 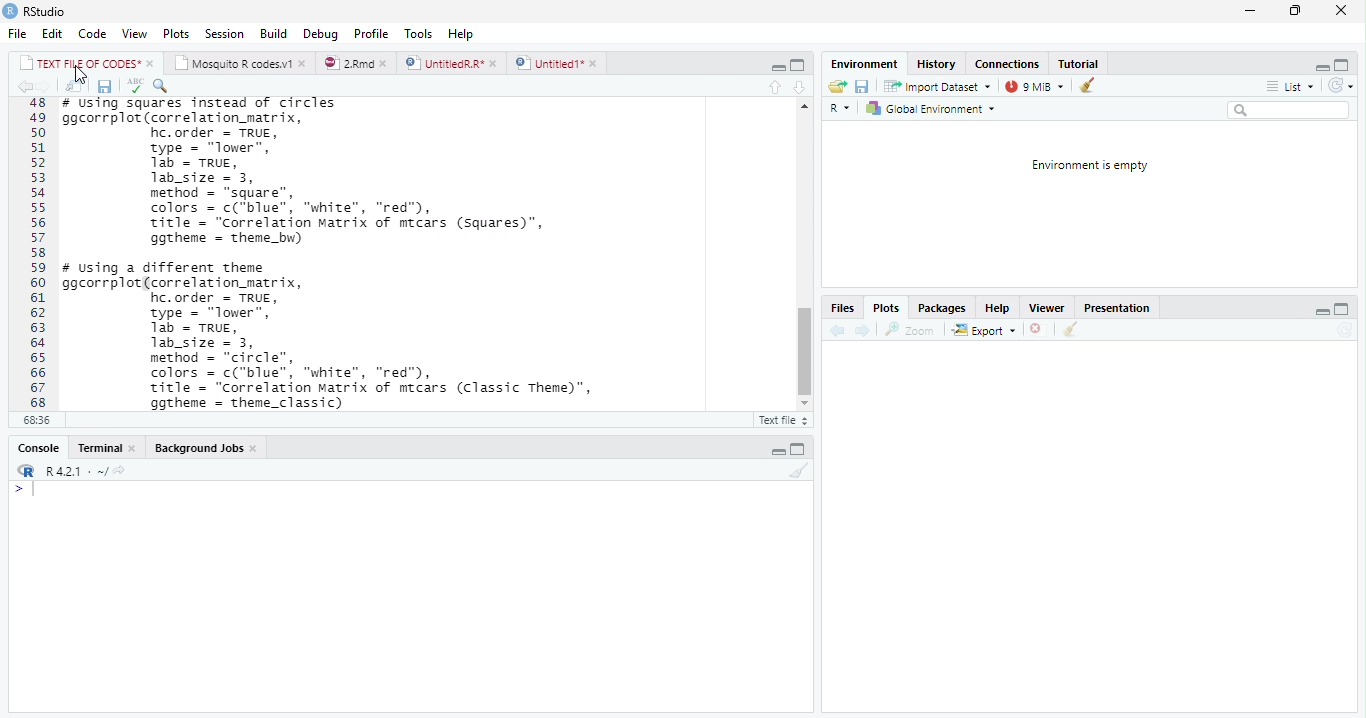 What do you see at coordinates (1295, 13) in the screenshot?
I see `maximize` at bounding box center [1295, 13].